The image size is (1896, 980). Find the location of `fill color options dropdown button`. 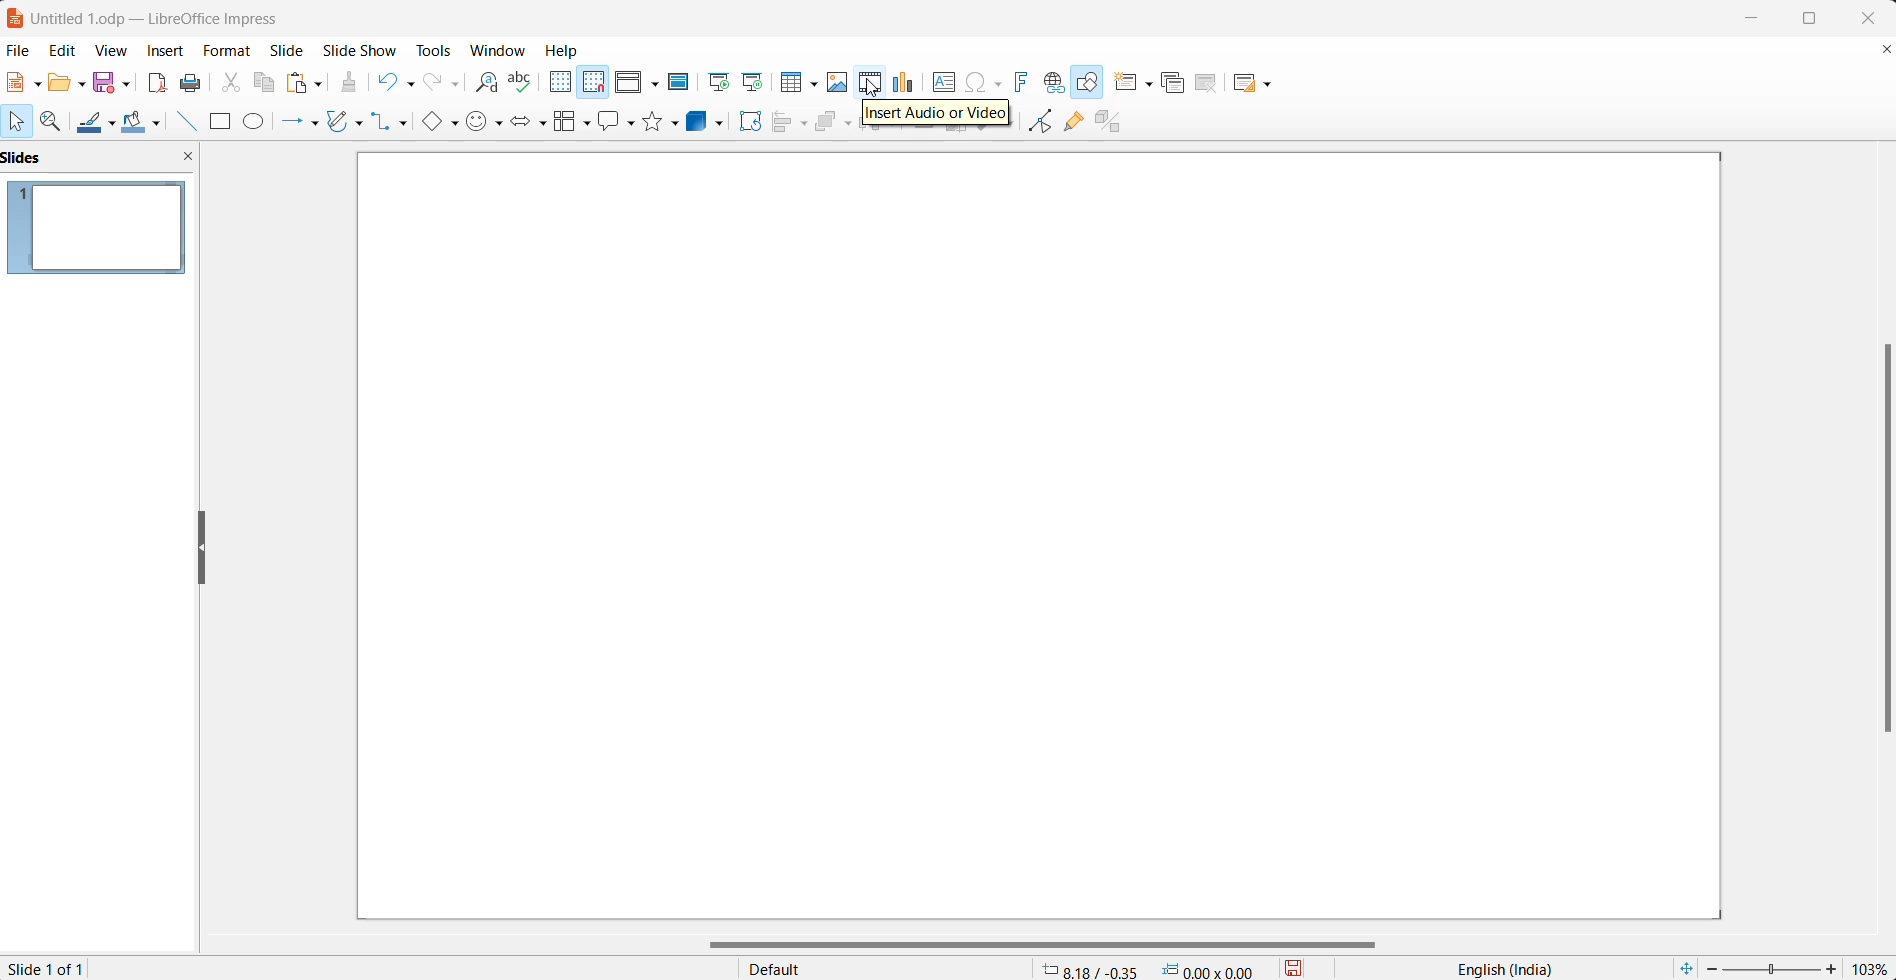

fill color options dropdown button is located at coordinates (164, 124).